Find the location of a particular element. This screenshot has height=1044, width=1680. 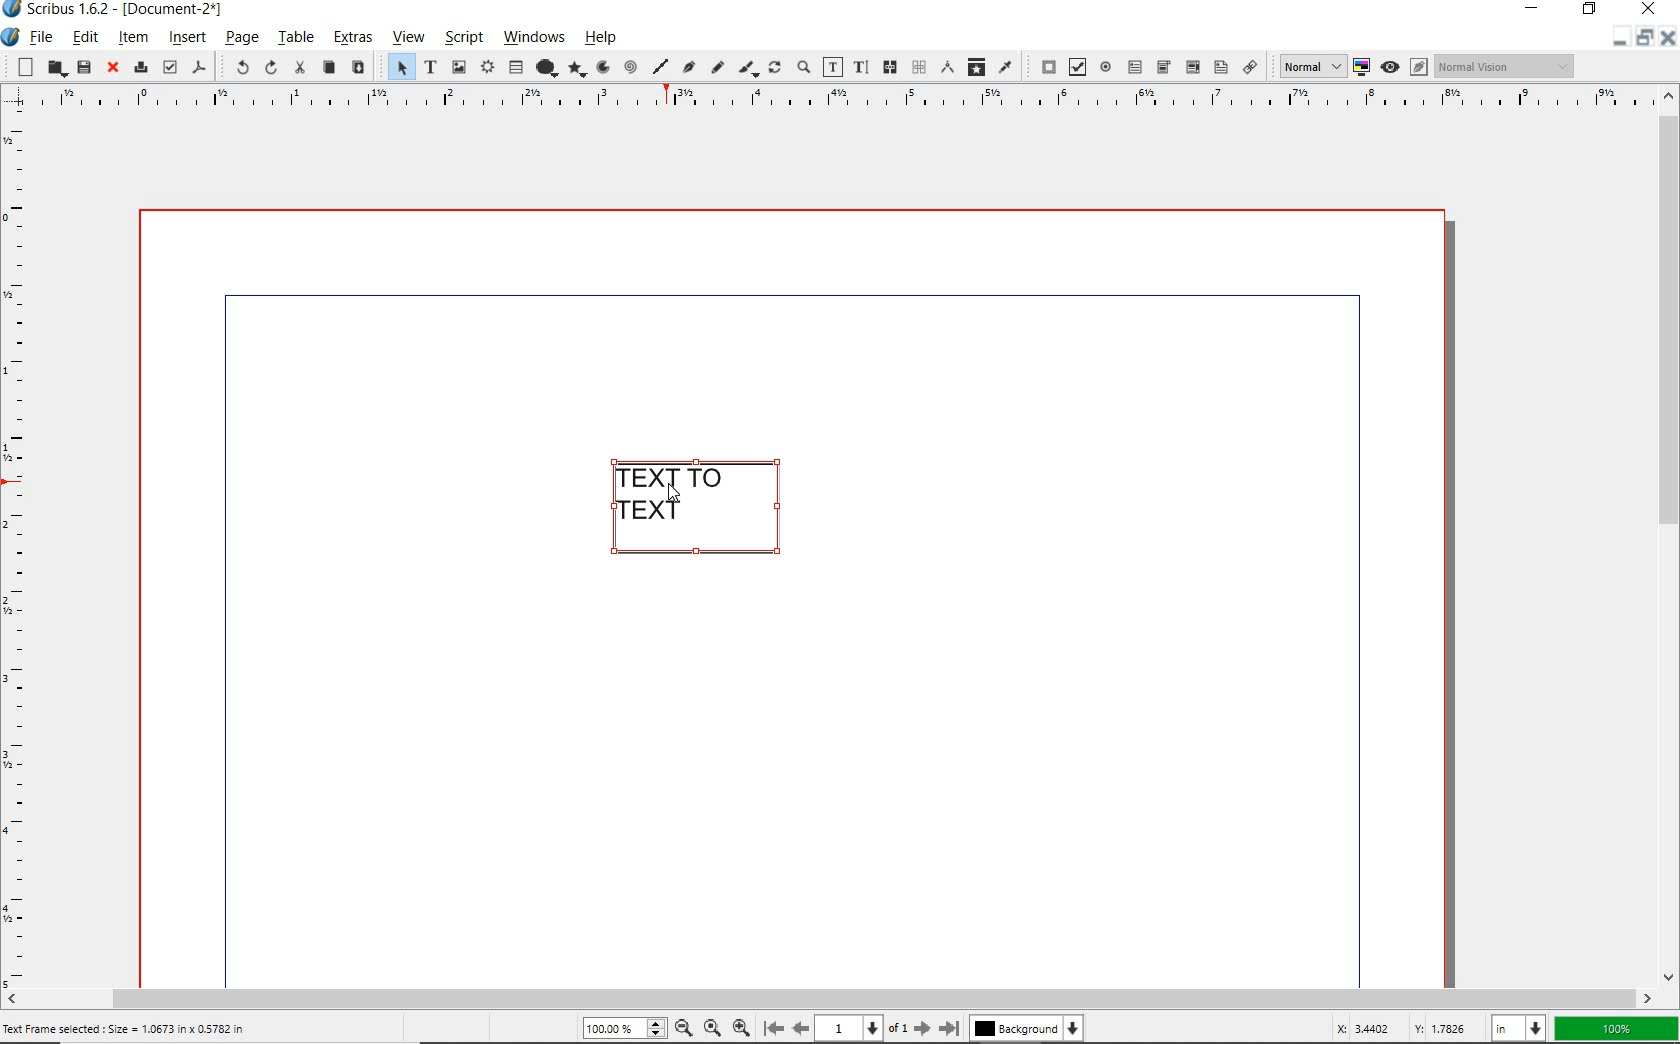

move to first is located at coordinates (773, 1029).